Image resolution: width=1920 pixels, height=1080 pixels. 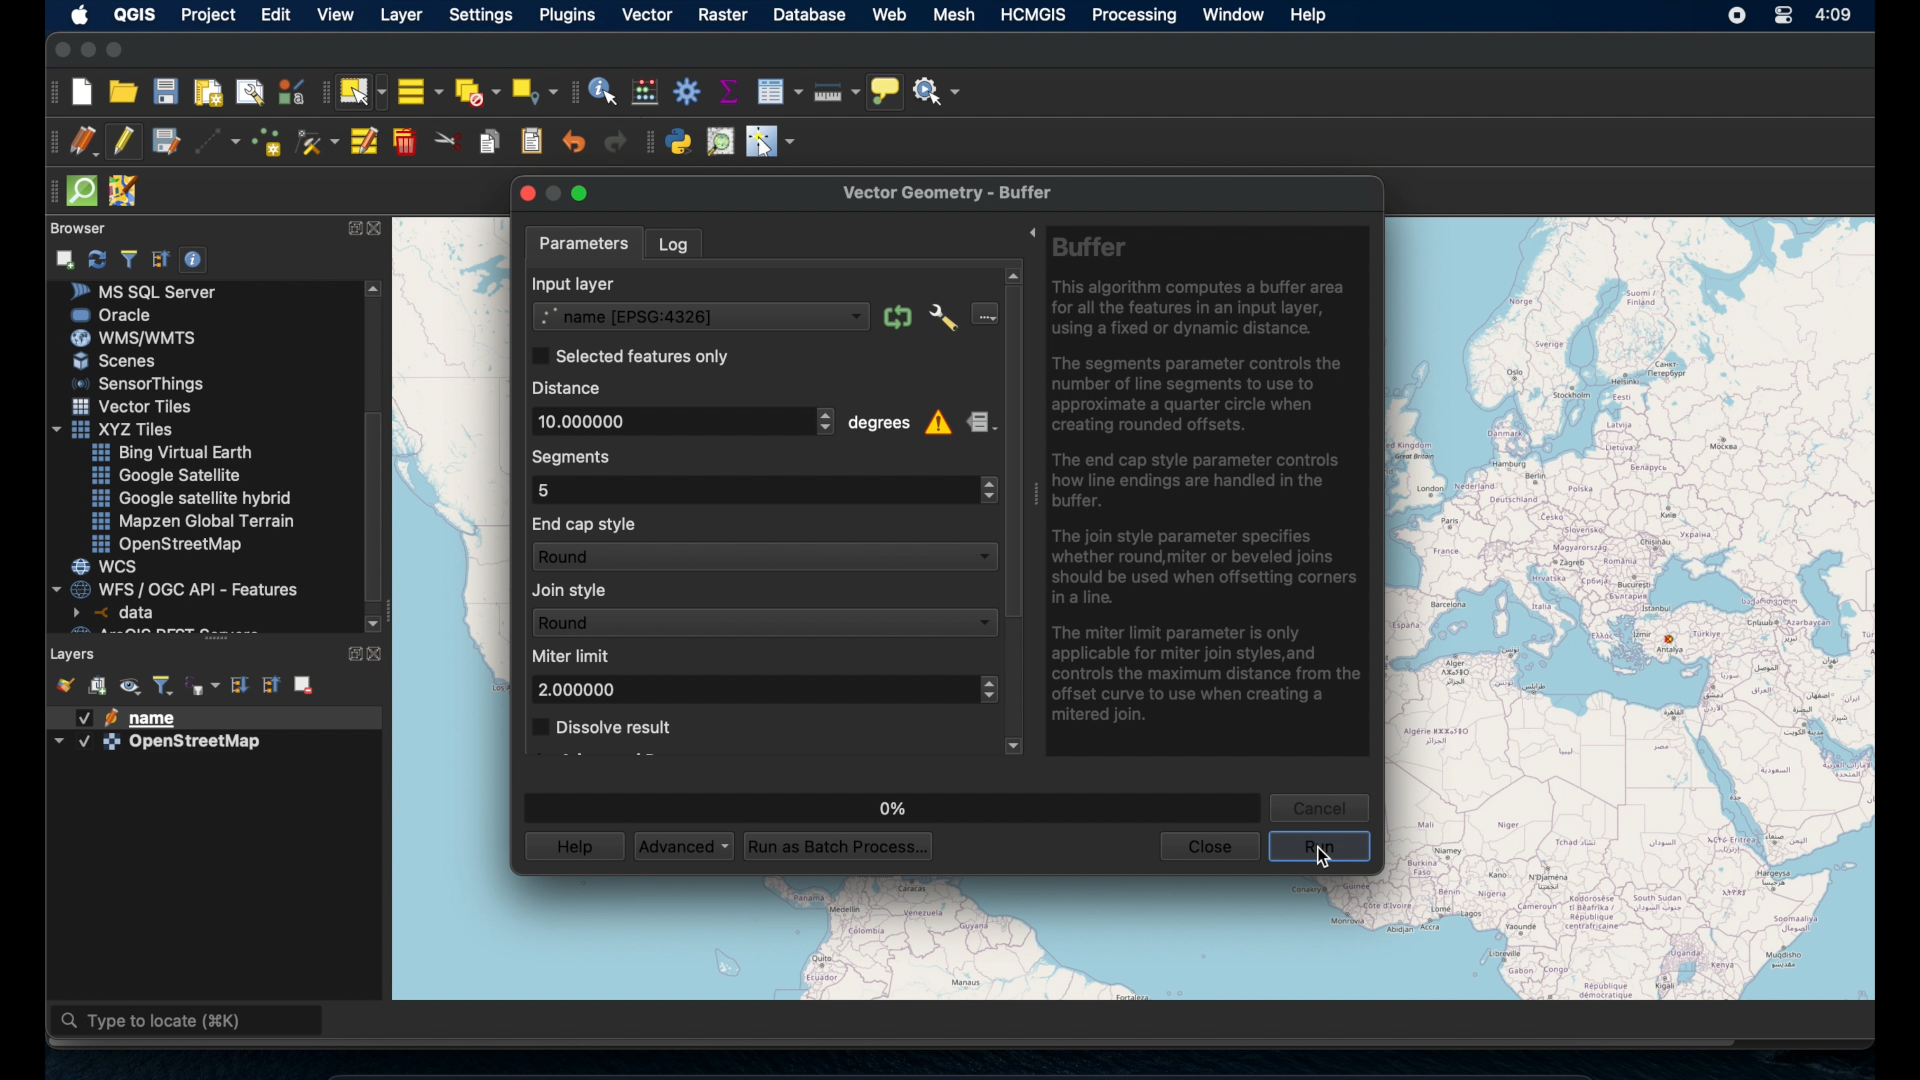 What do you see at coordinates (139, 383) in the screenshot?
I see `sensor things` at bounding box center [139, 383].